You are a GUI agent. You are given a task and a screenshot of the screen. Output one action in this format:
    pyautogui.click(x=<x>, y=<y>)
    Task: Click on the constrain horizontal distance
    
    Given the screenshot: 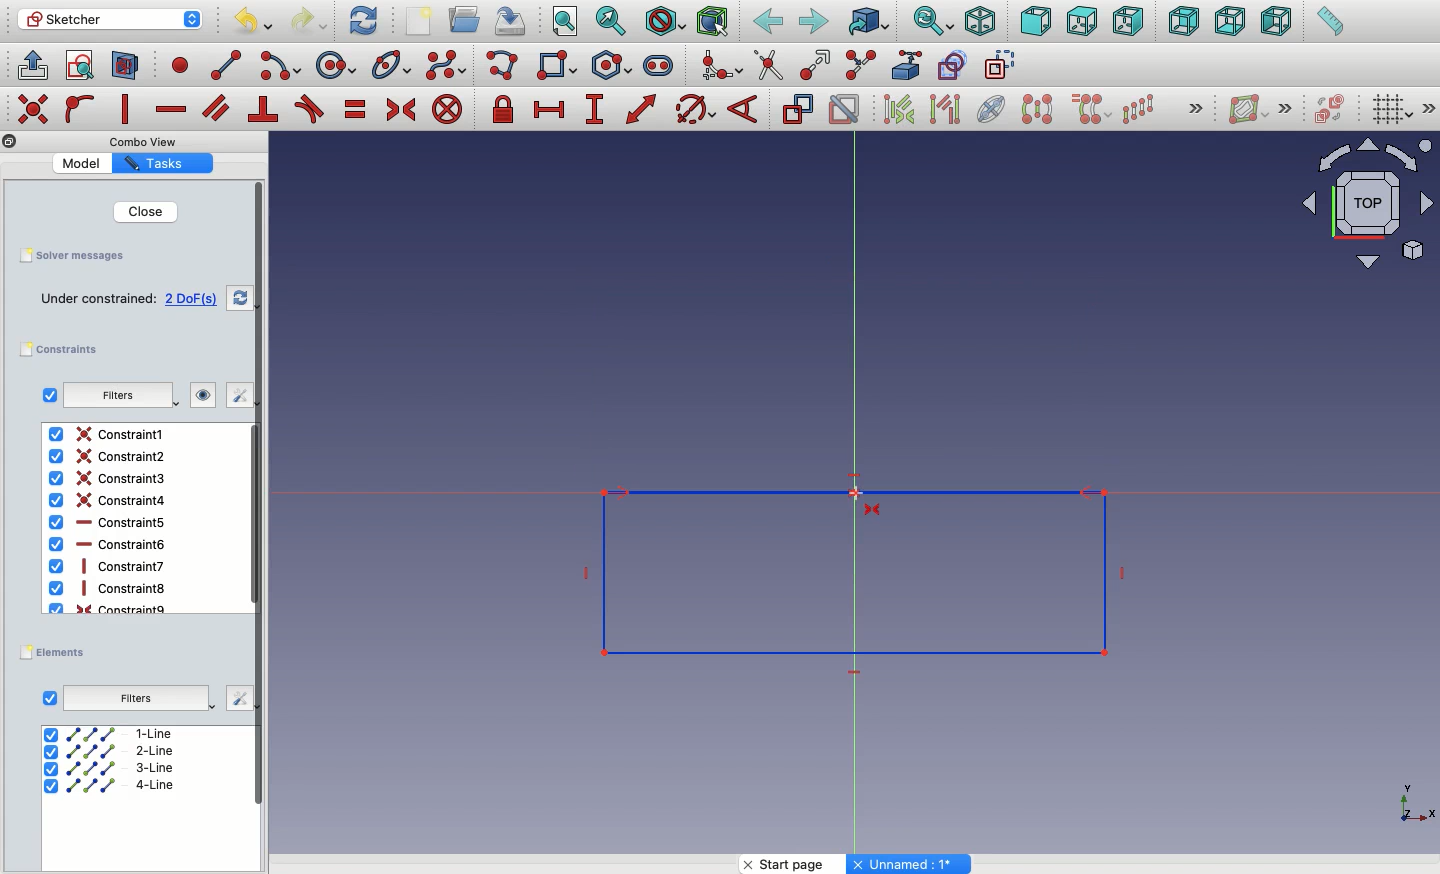 What is the action you would take?
    pyautogui.click(x=550, y=108)
    